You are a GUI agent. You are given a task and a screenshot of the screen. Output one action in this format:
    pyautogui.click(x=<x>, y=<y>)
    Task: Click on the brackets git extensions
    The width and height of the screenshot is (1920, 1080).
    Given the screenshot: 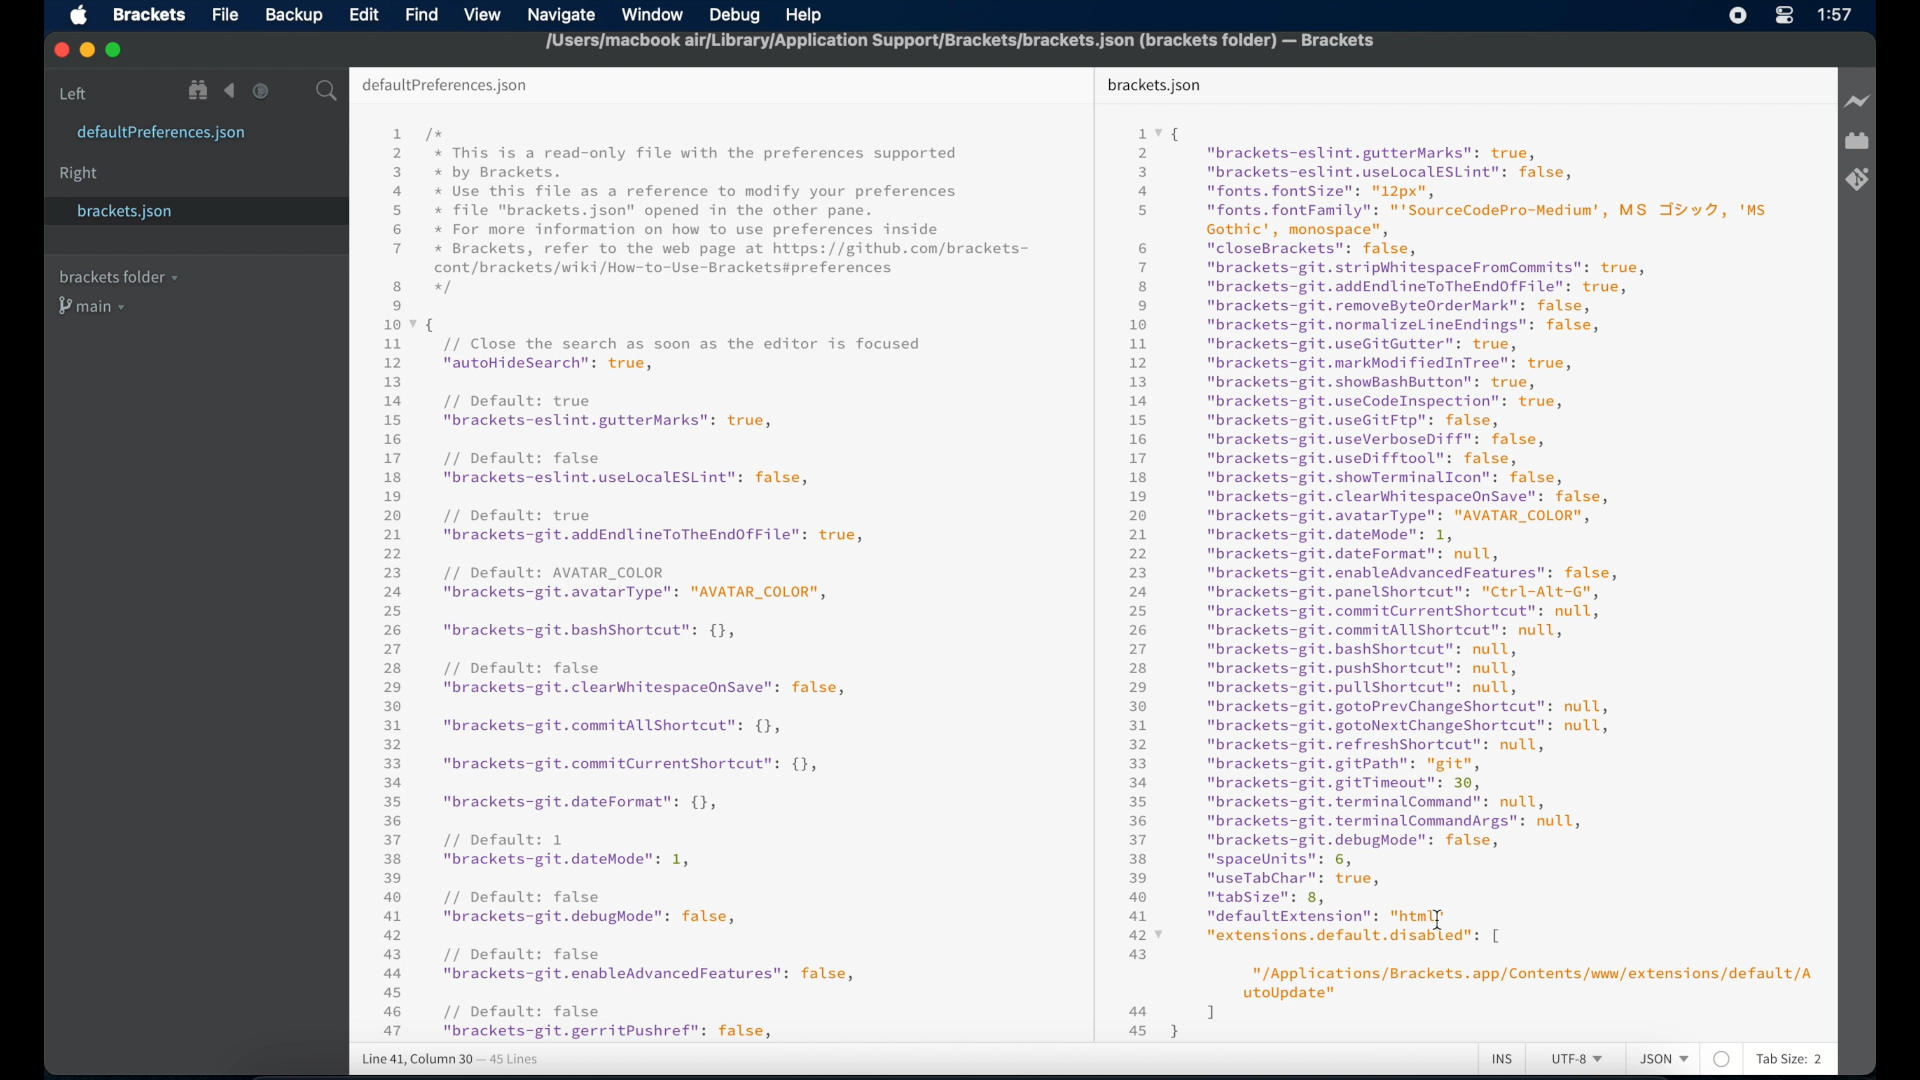 What is the action you would take?
    pyautogui.click(x=1857, y=179)
    